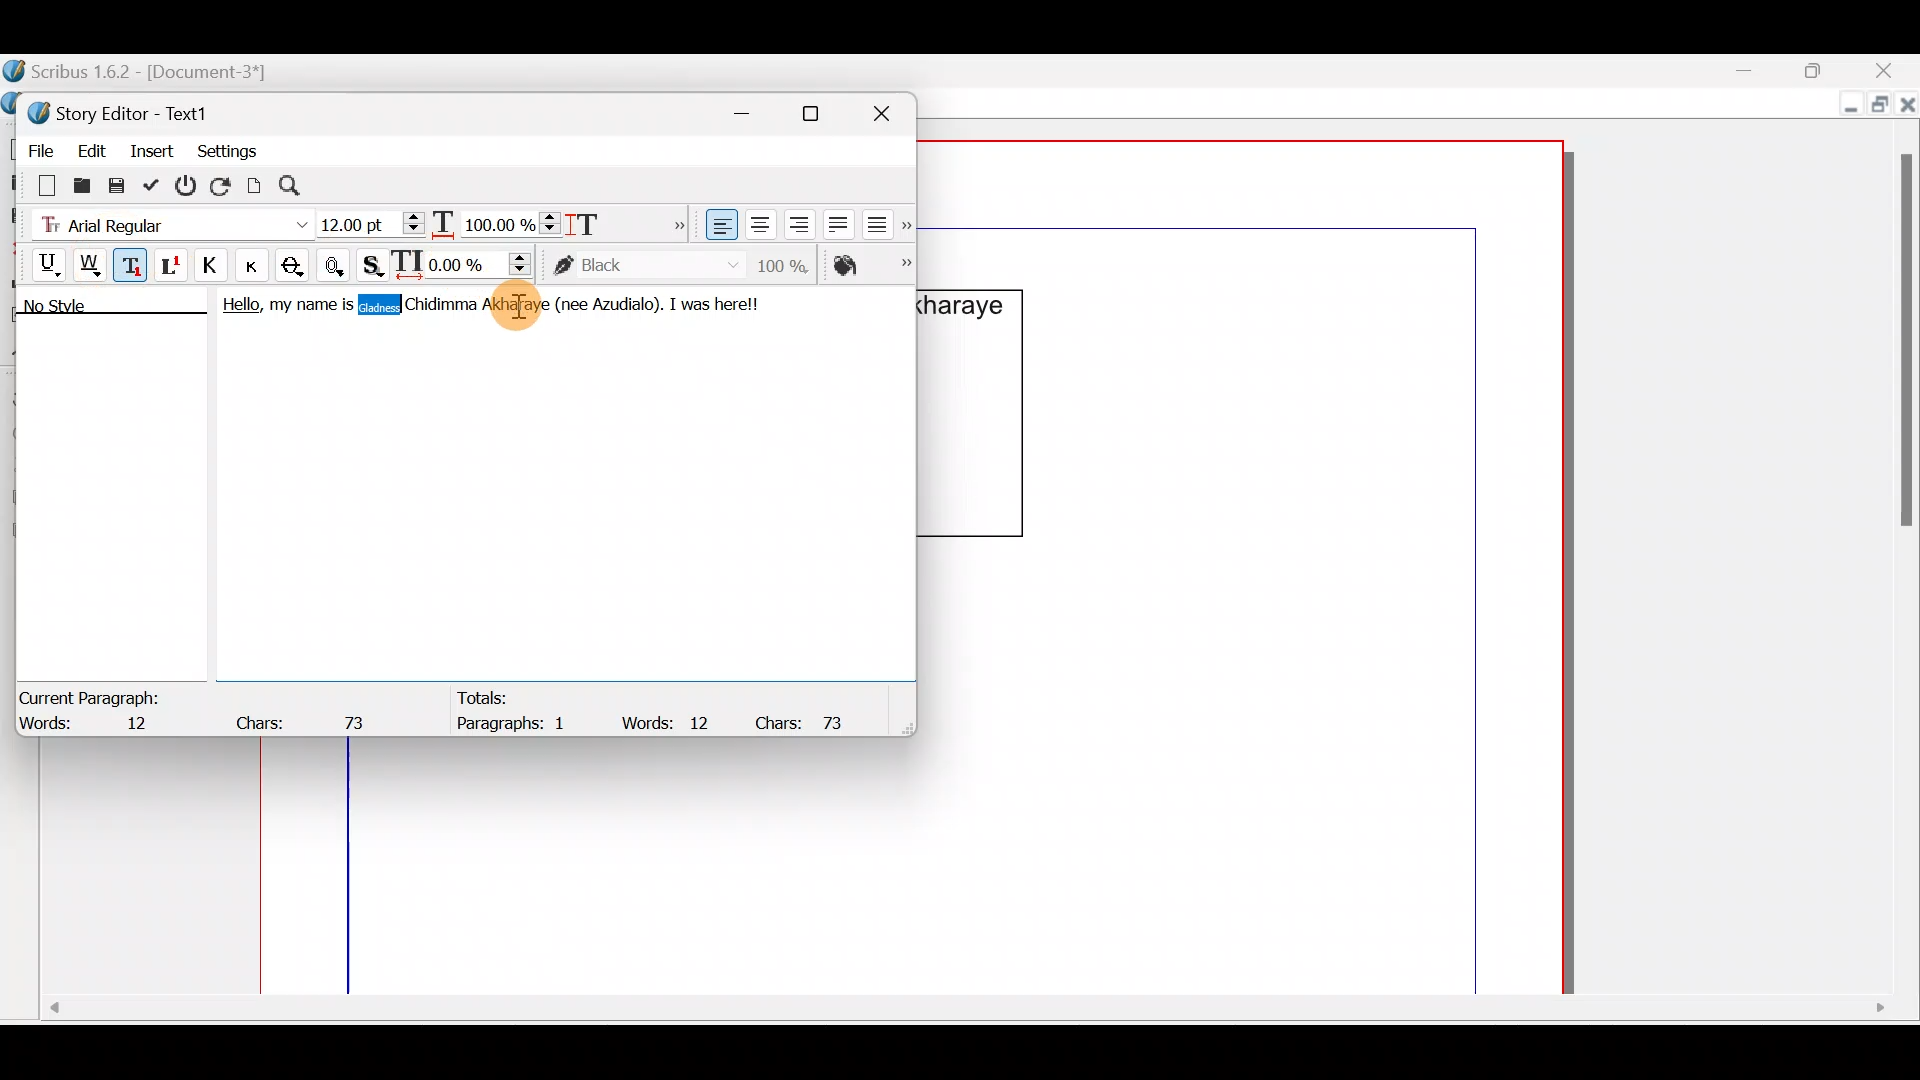 This screenshot has height=1080, width=1920. Describe the element at coordinates (496, 220) in the screenshot. I see `Scaling width of characters` at that location.